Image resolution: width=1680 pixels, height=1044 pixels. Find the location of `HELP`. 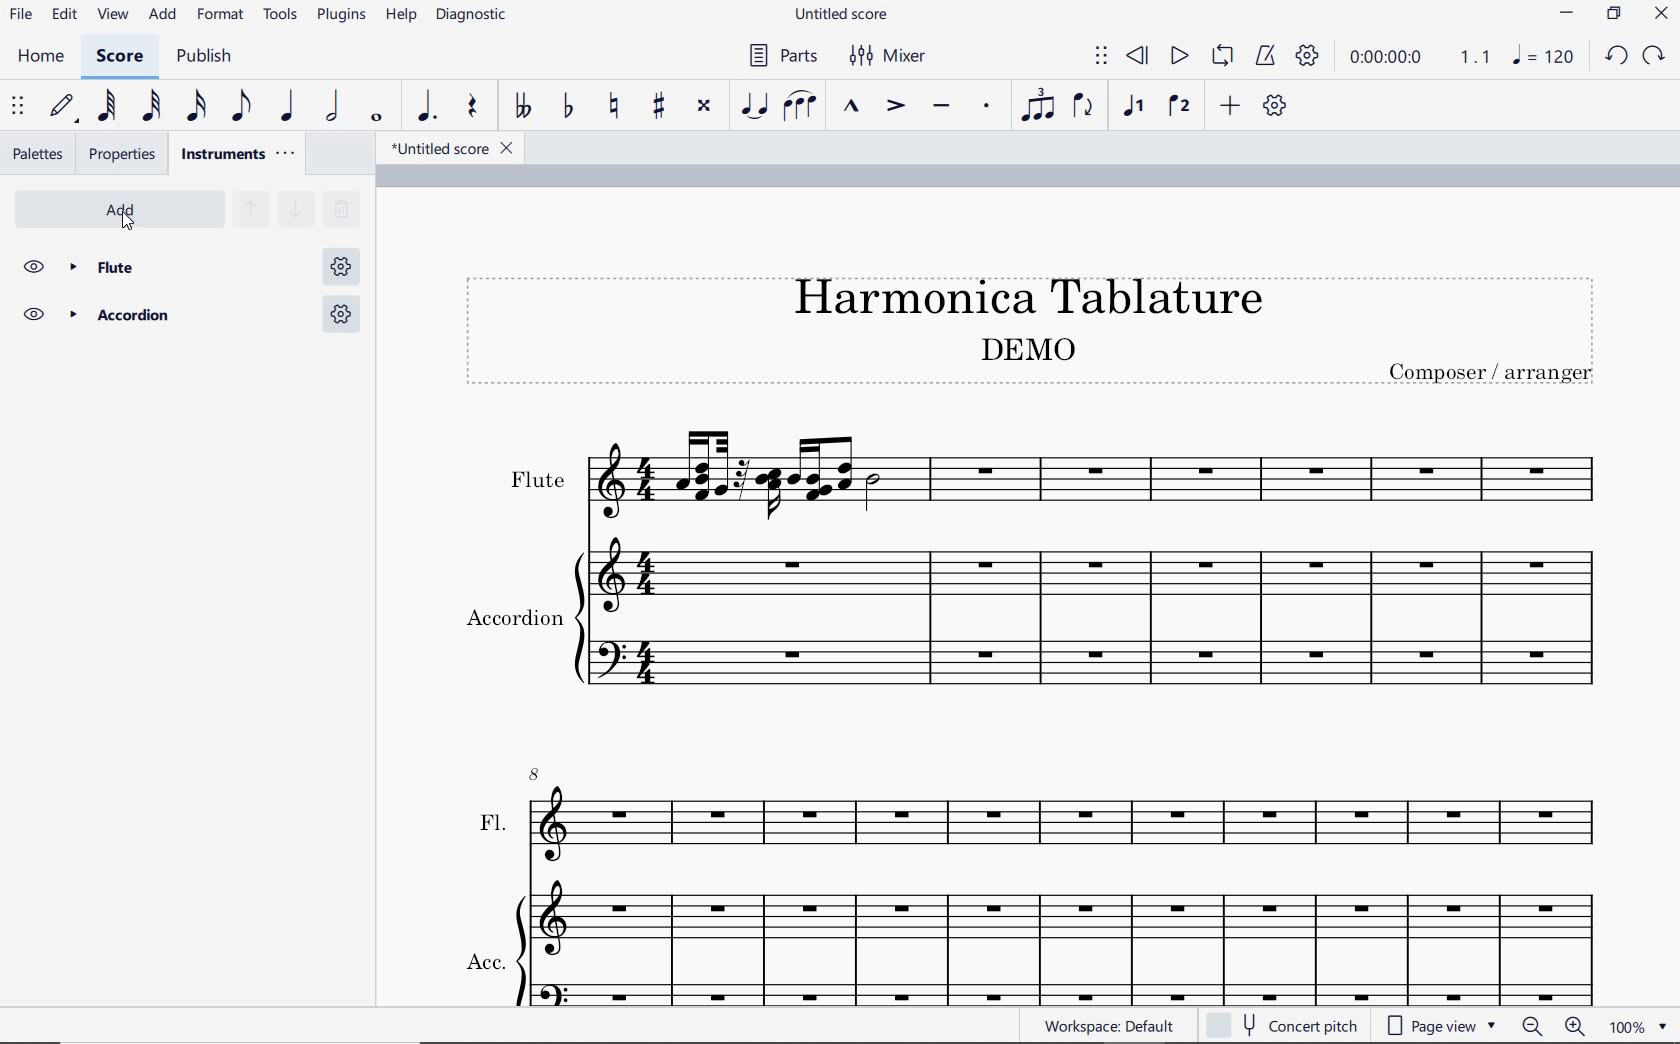

HELP is located at coordinates (402, 16).